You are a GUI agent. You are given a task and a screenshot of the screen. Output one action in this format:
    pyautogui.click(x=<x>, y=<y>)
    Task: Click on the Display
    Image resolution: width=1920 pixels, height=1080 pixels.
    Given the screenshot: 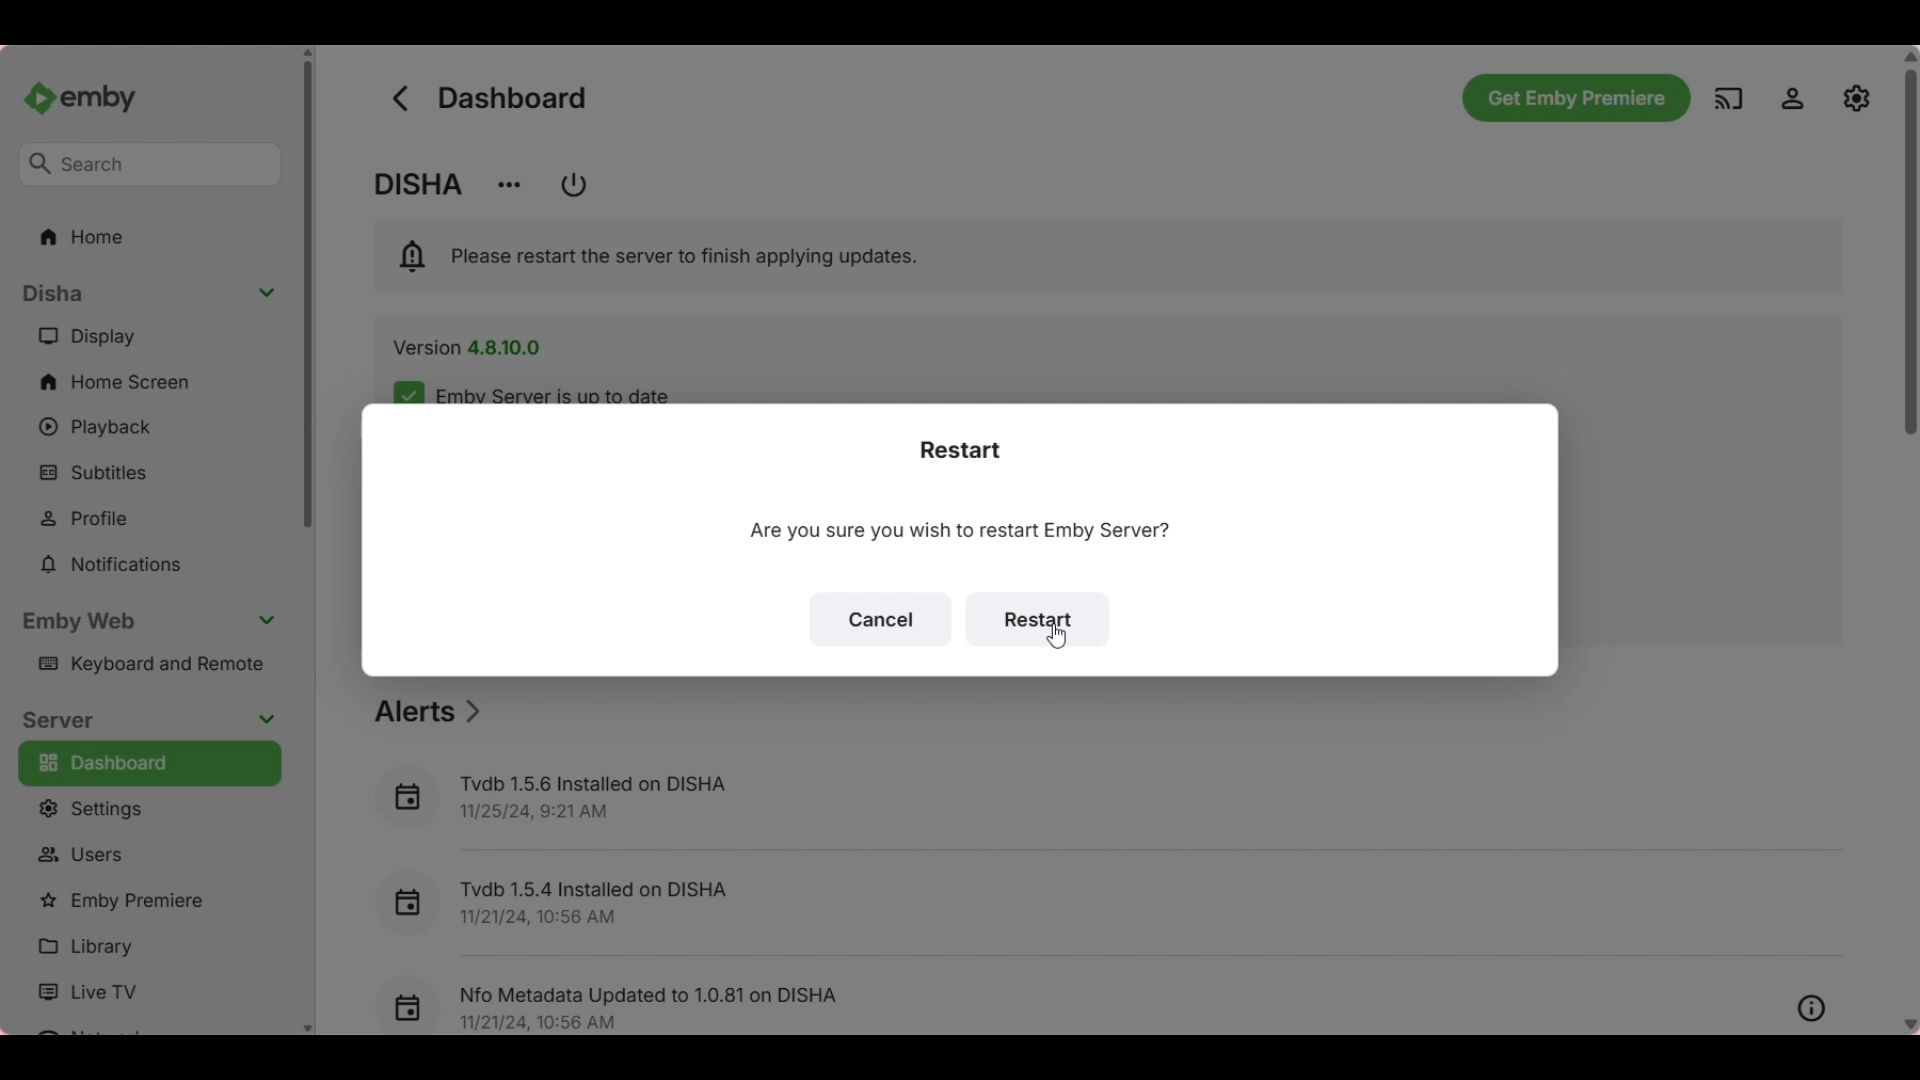 What is the action you would take?
    pyautogui.click(x=149, y=335)
    